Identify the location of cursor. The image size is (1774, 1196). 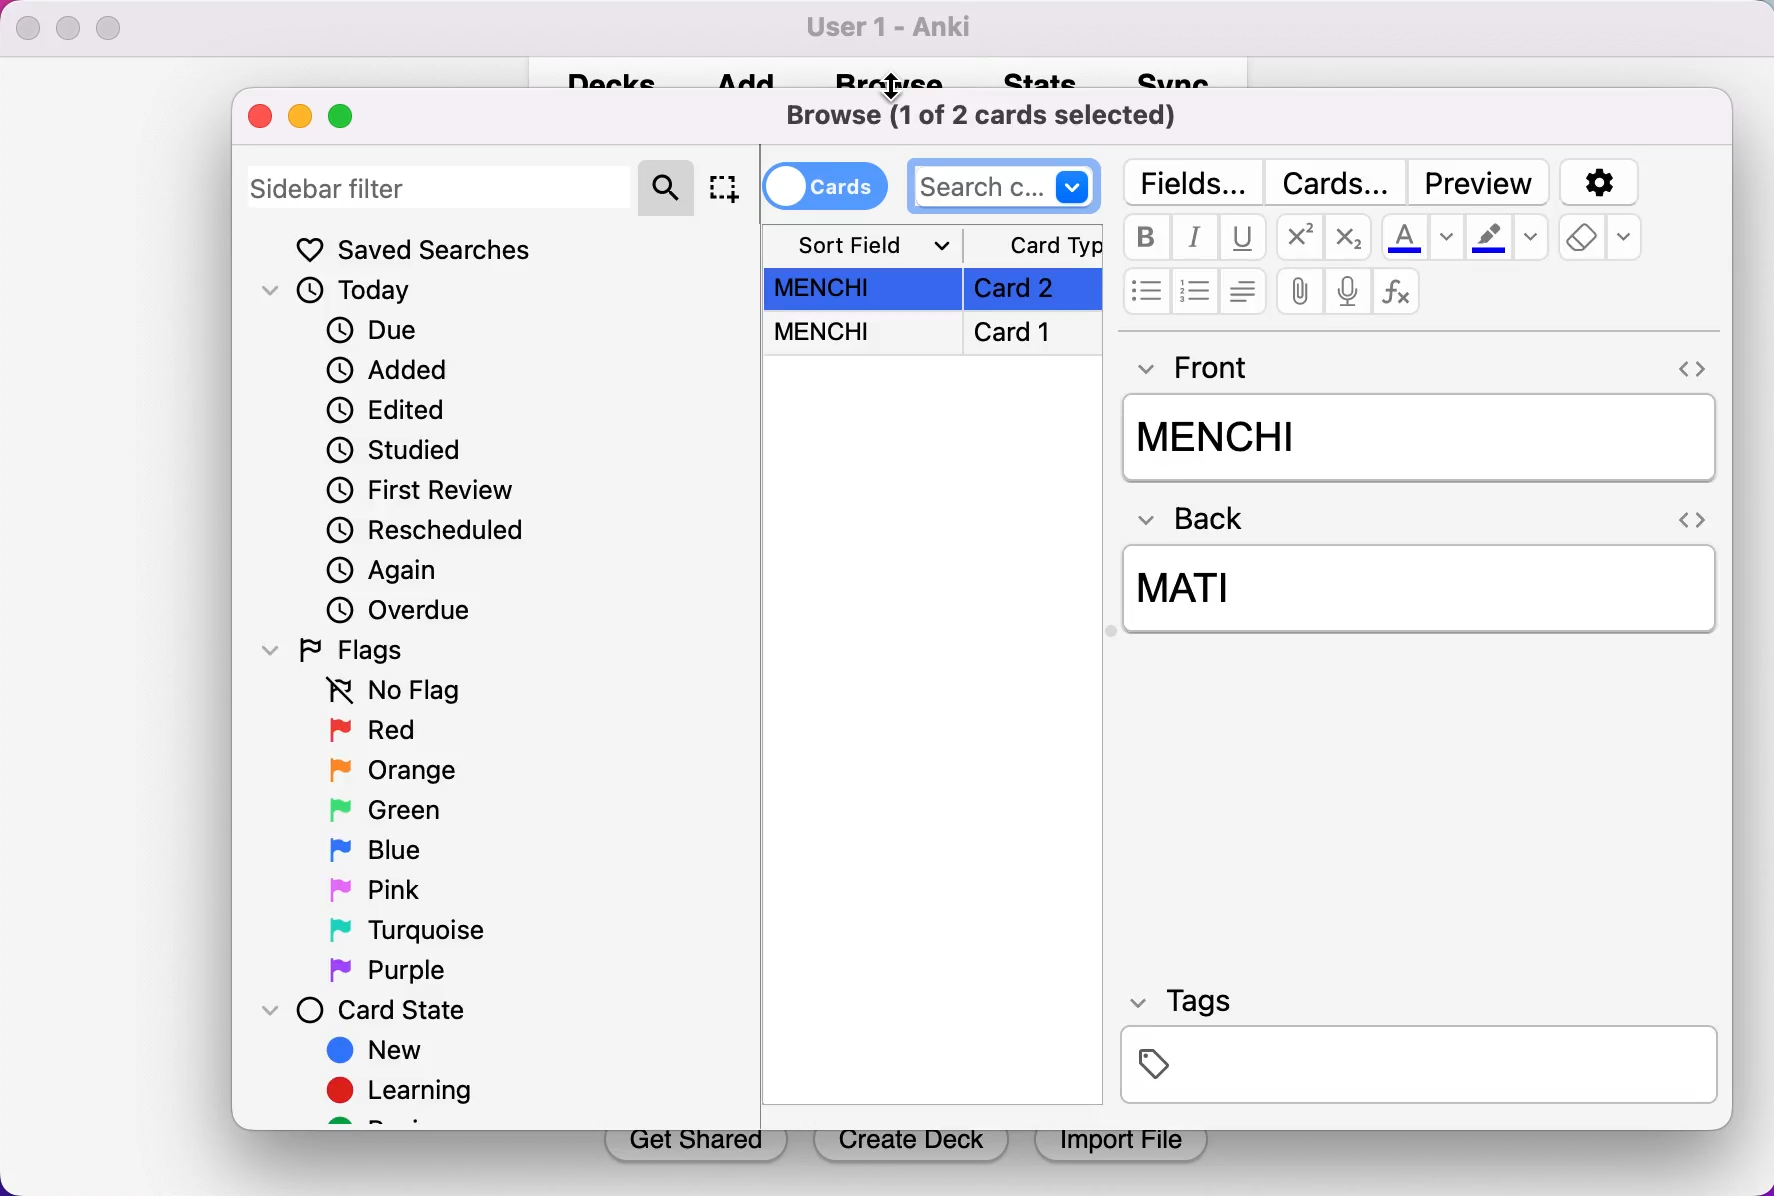
(896, 84).